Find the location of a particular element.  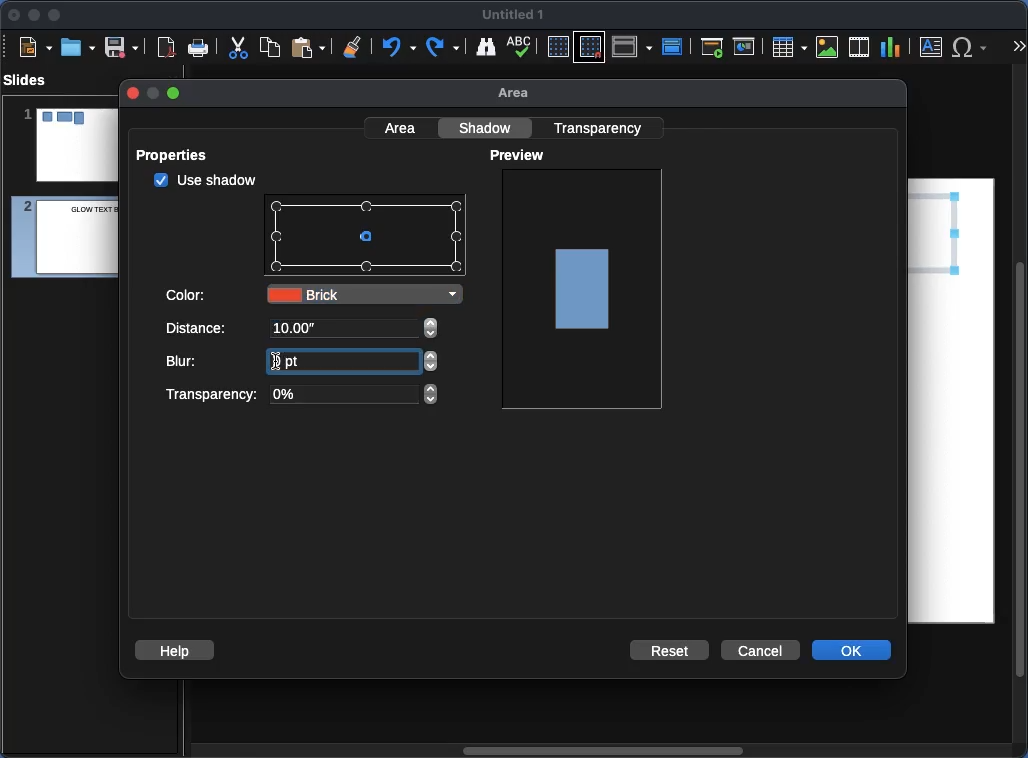

Special characters is located at coordinates (974, 47).